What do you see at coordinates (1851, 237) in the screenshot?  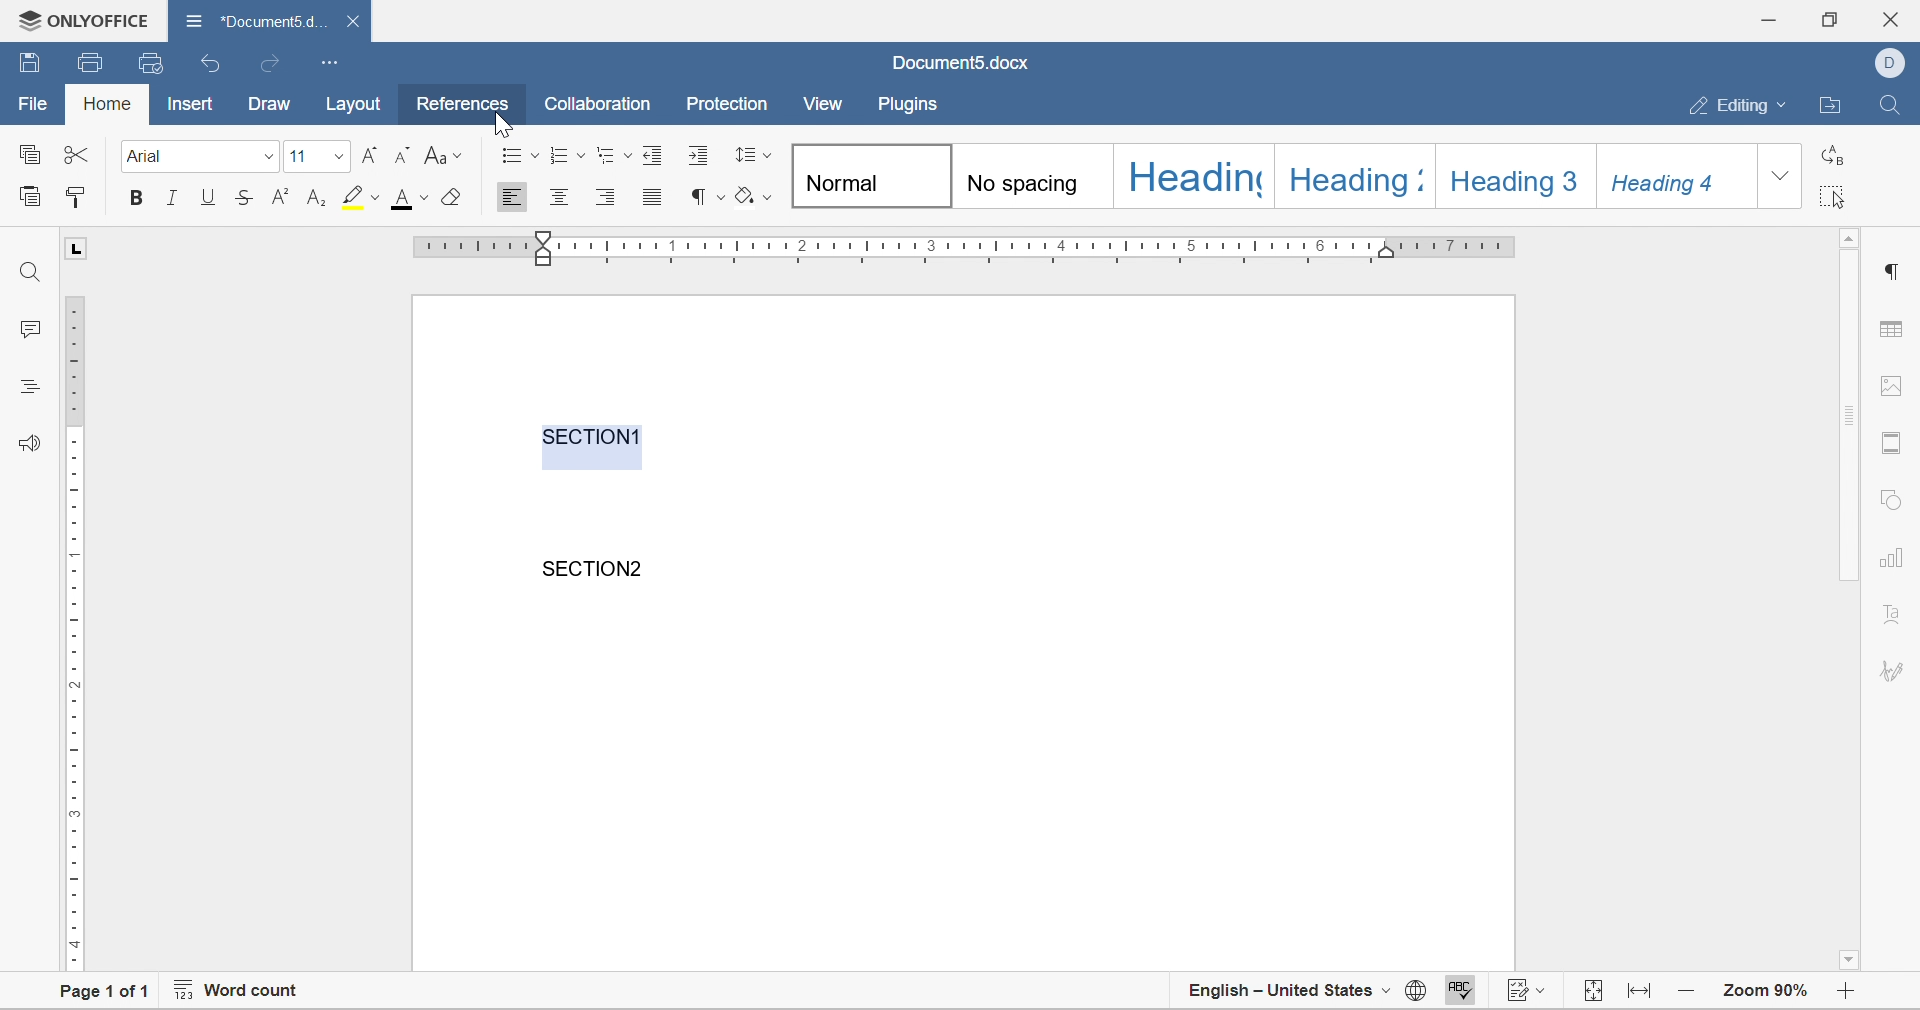 I see `scroll up` at bounding box center [1851, 237].